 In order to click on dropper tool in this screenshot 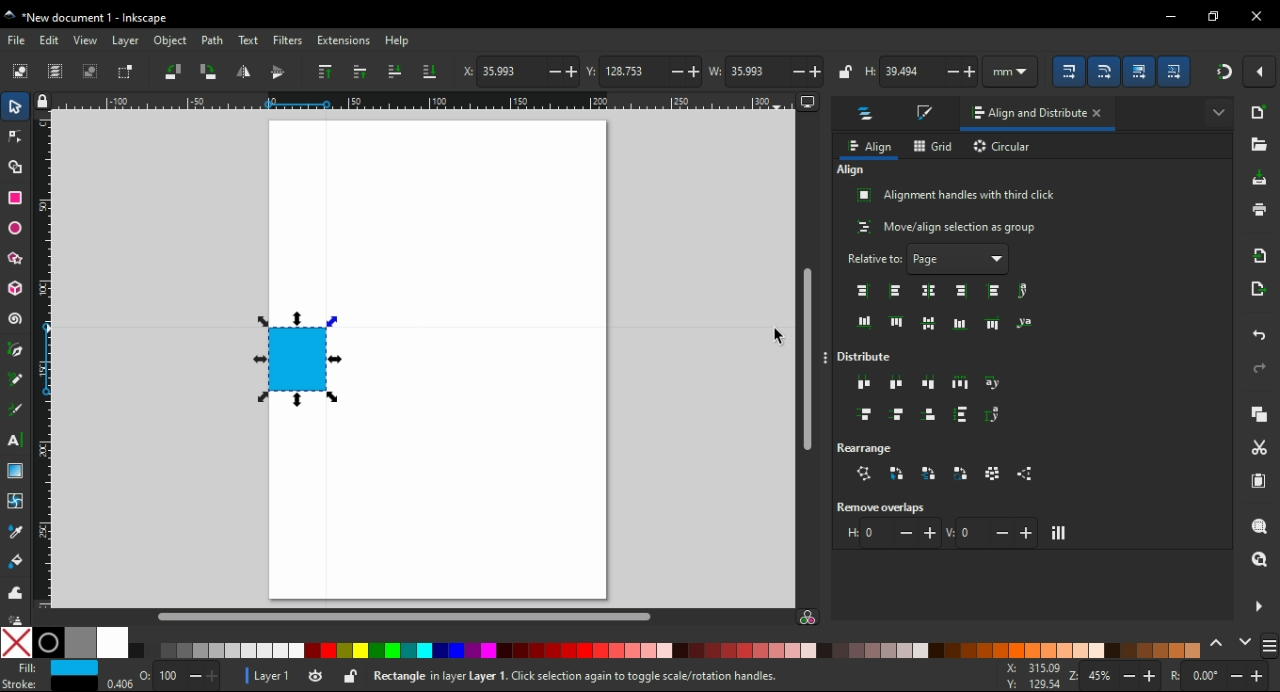, I will do `click(16, 531)`.